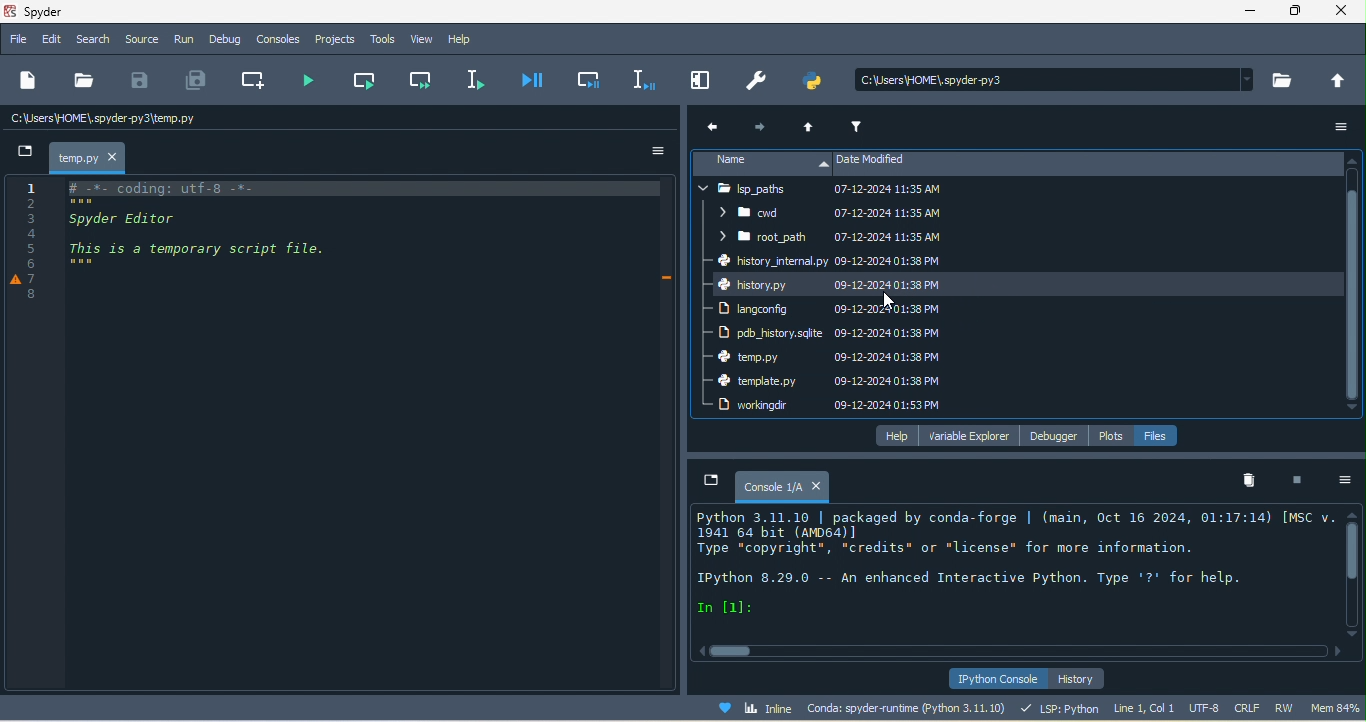 This screenshot has height=722, width=1366. I want to click on temp.py, so click(102, 159).